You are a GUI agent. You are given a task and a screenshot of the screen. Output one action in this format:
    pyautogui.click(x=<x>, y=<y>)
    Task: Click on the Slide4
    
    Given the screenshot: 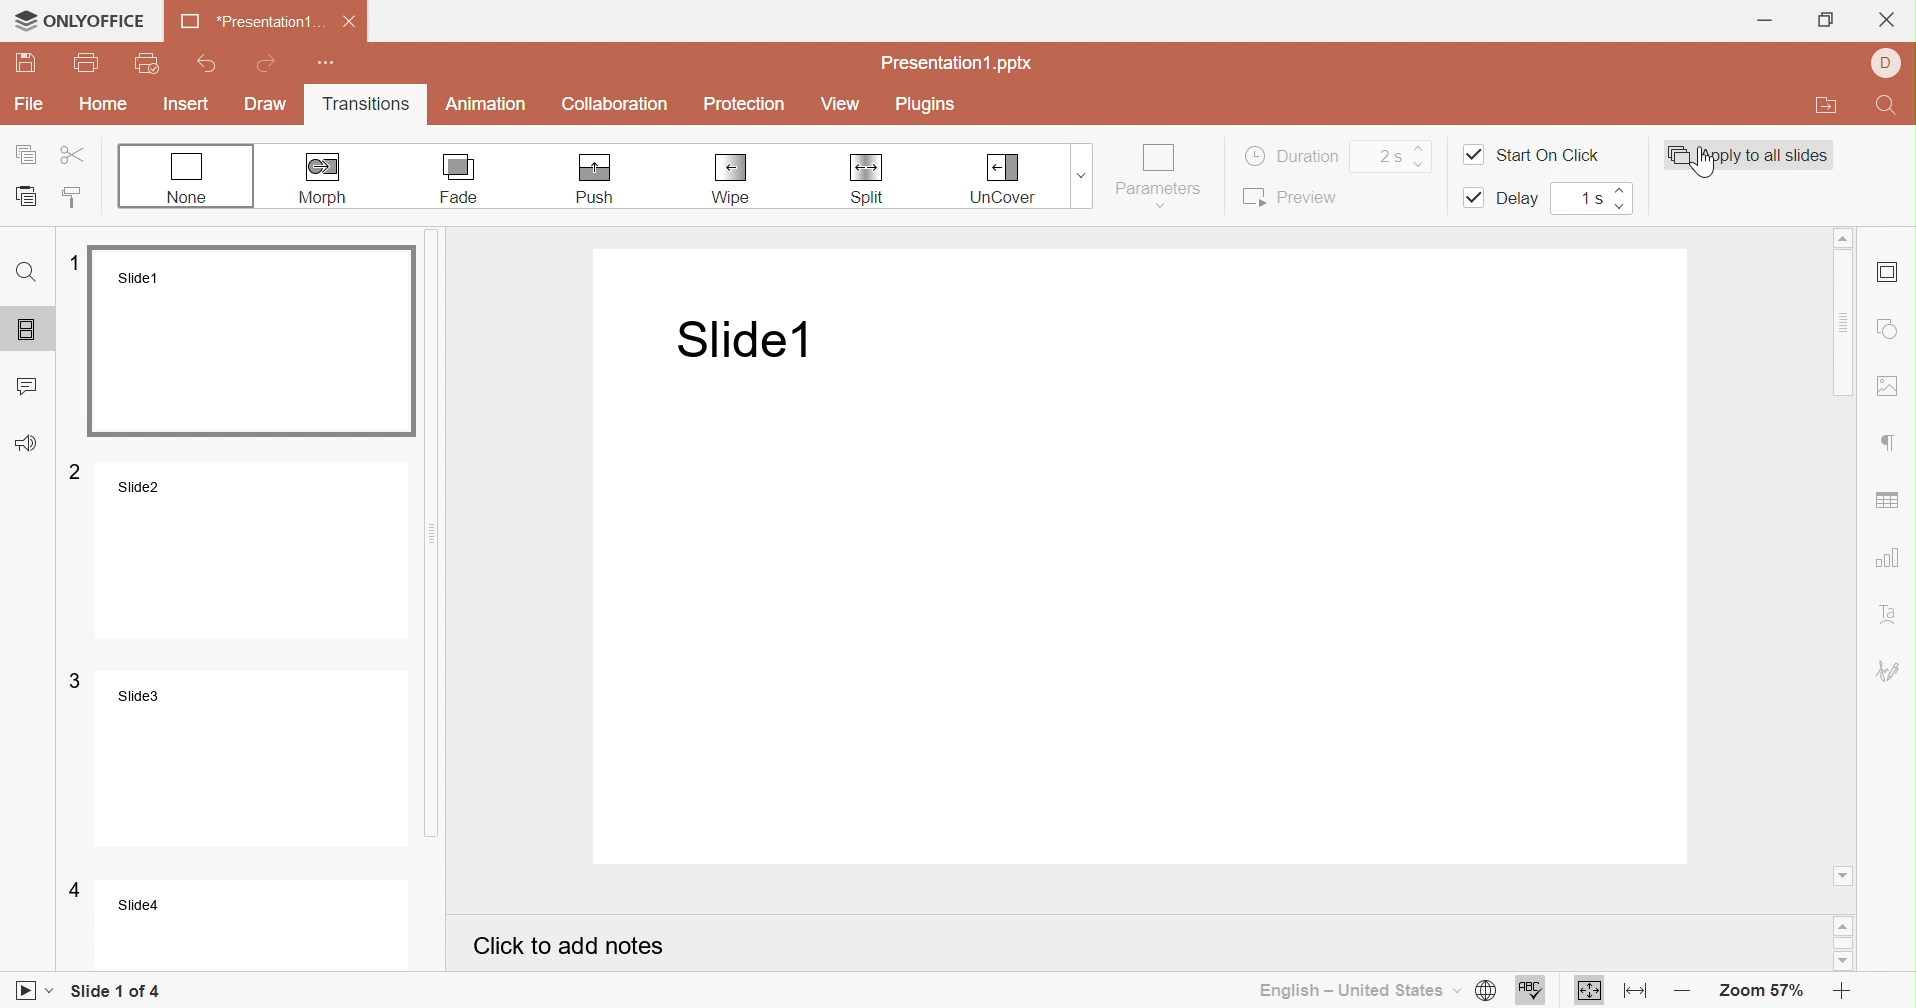 What is the action you would take?
    pyautogui.click(x=261, y=927)
    